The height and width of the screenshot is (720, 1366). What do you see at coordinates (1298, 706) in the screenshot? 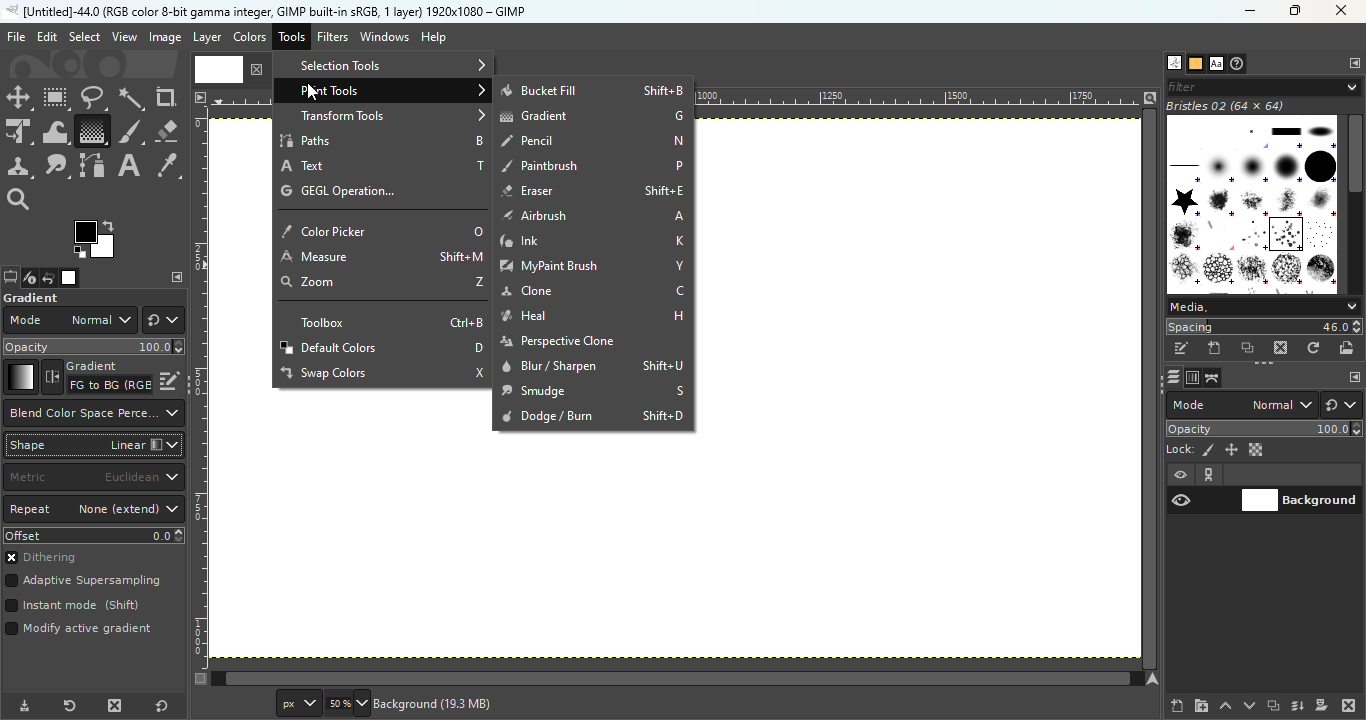
I see `Merge this layer with the first visible layer below it` at bounding box center [1298, 706].